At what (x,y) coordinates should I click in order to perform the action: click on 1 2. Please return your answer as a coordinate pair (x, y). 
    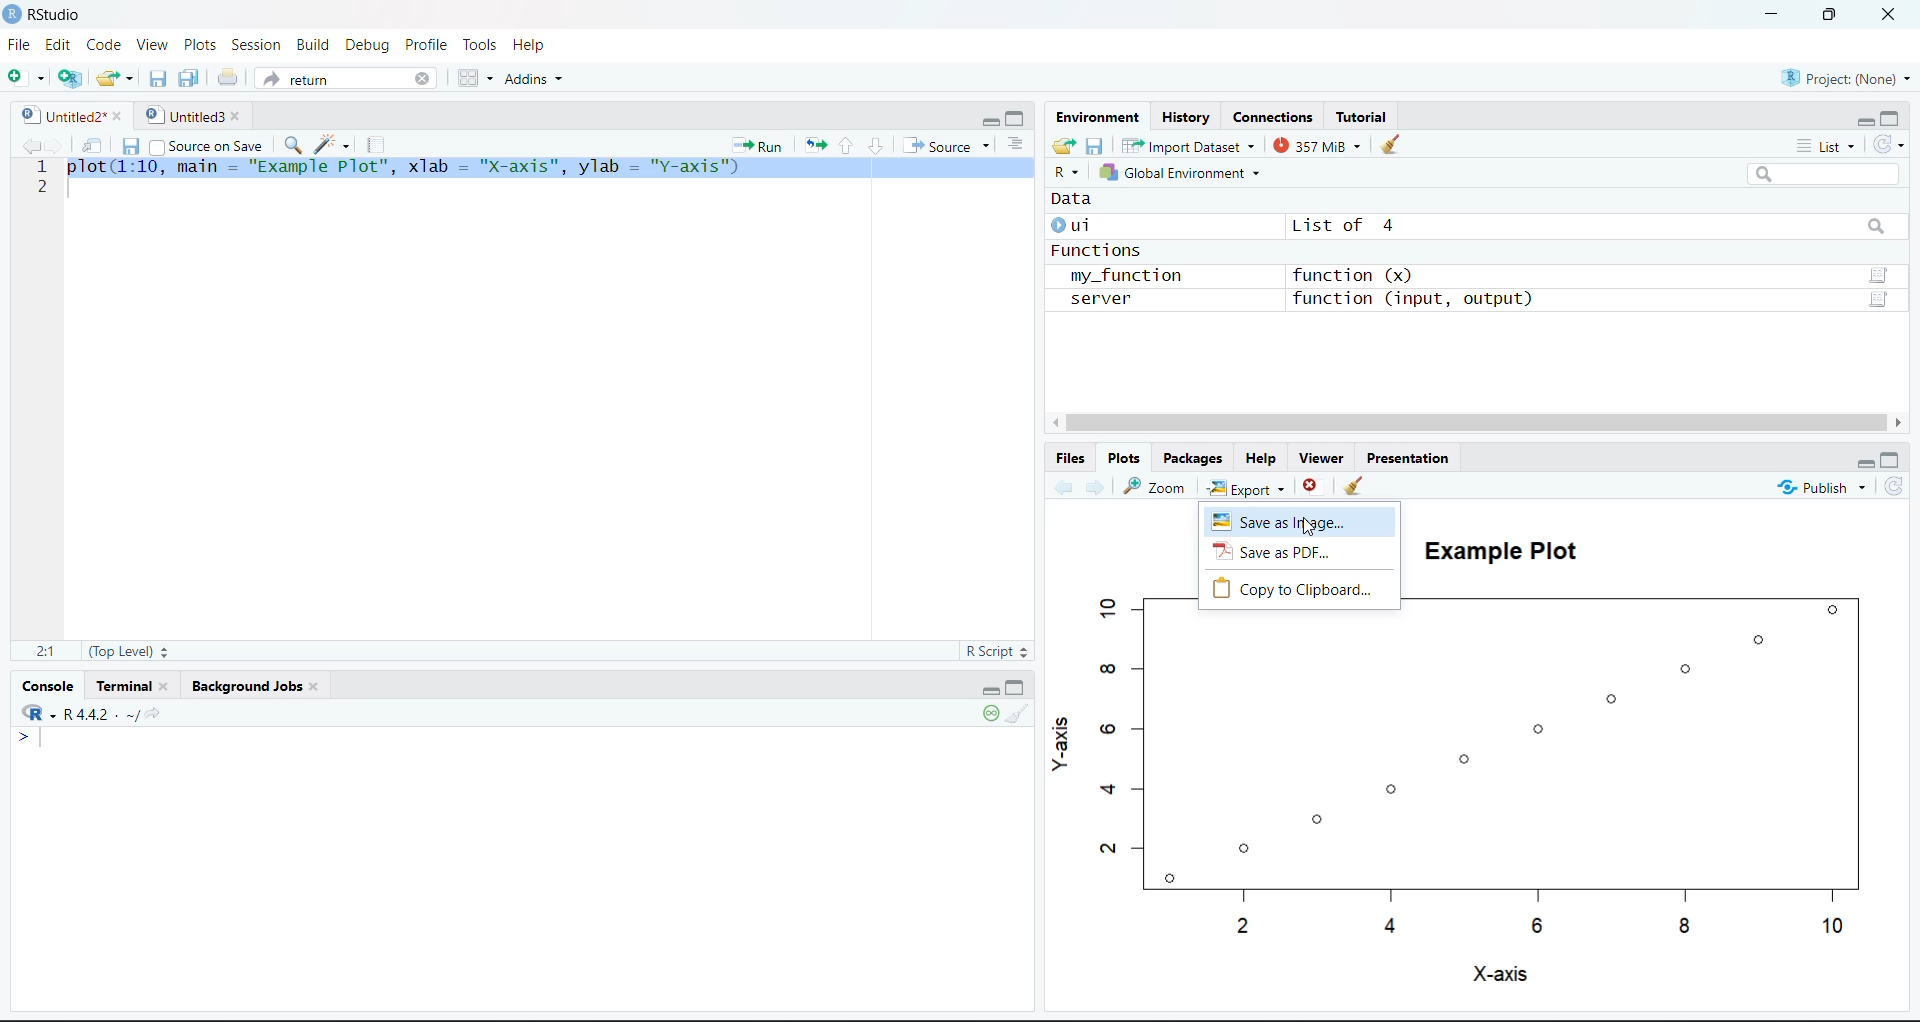
    Looking at the image, I should click on (42, 179).